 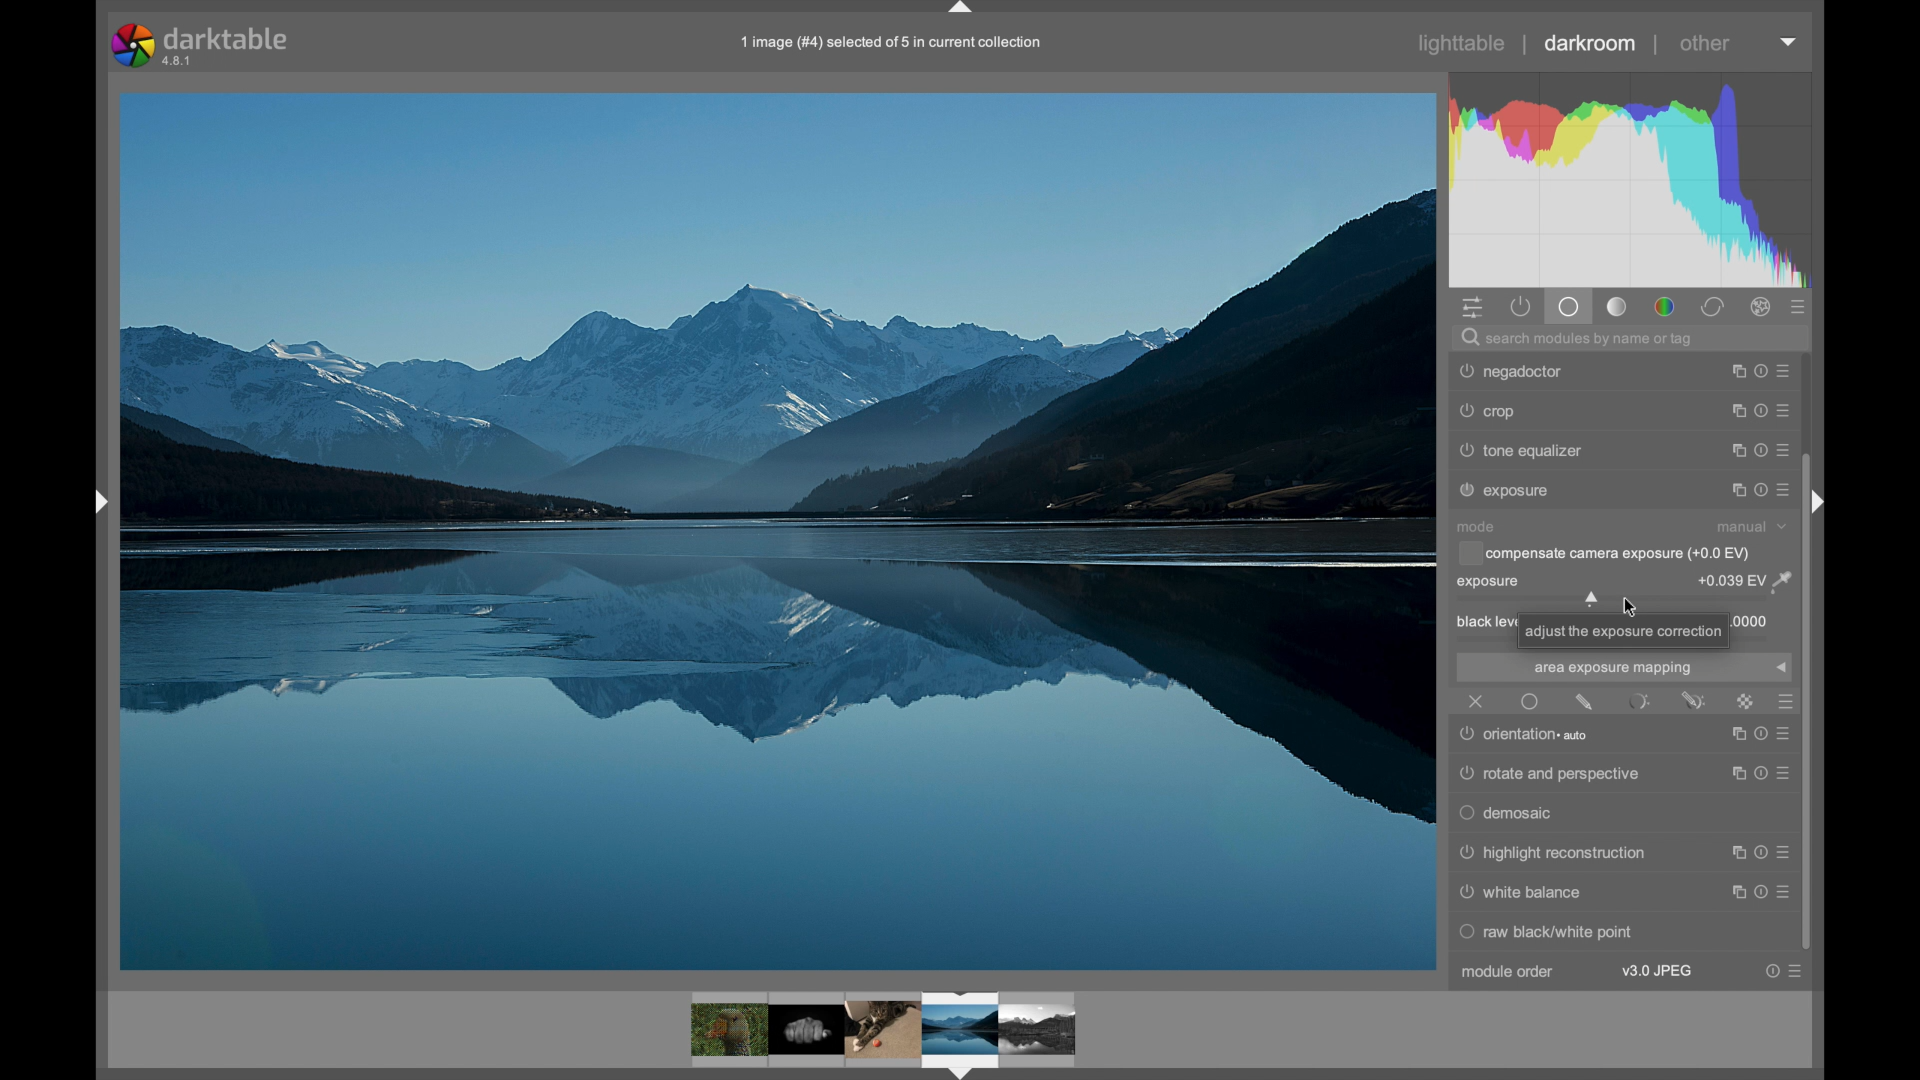 I want to click on menu, so click(x=1754, y=859).